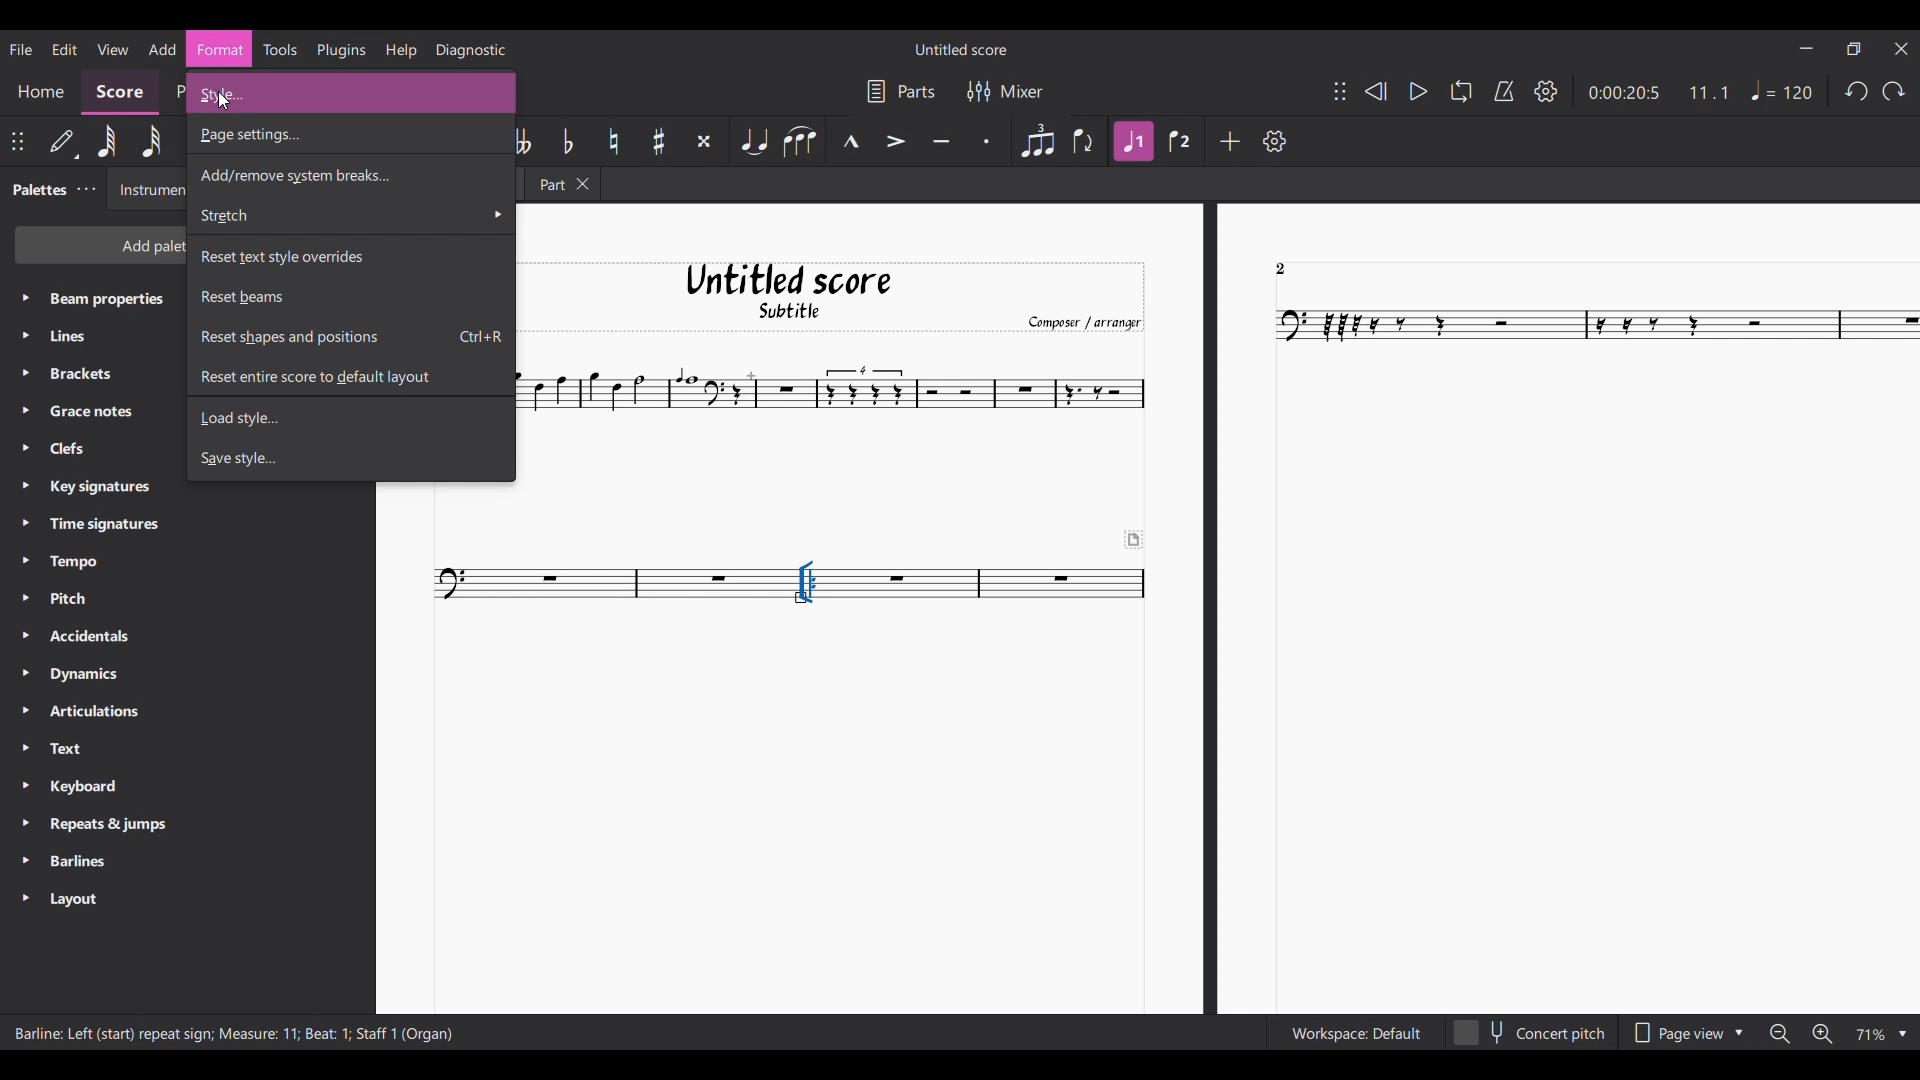  Describe the element at coordinates (1780, 1034) in the screenshot. I see `Zoom out` at that location.